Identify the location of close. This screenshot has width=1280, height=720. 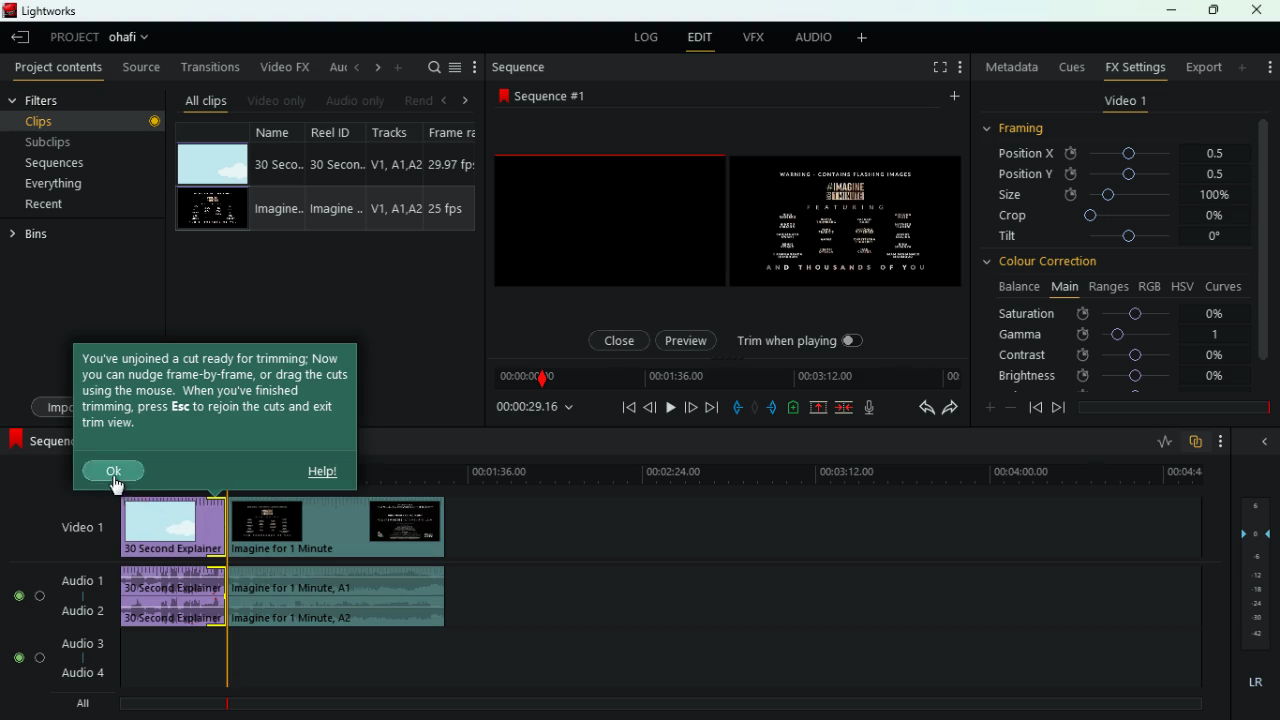
(615, 340).